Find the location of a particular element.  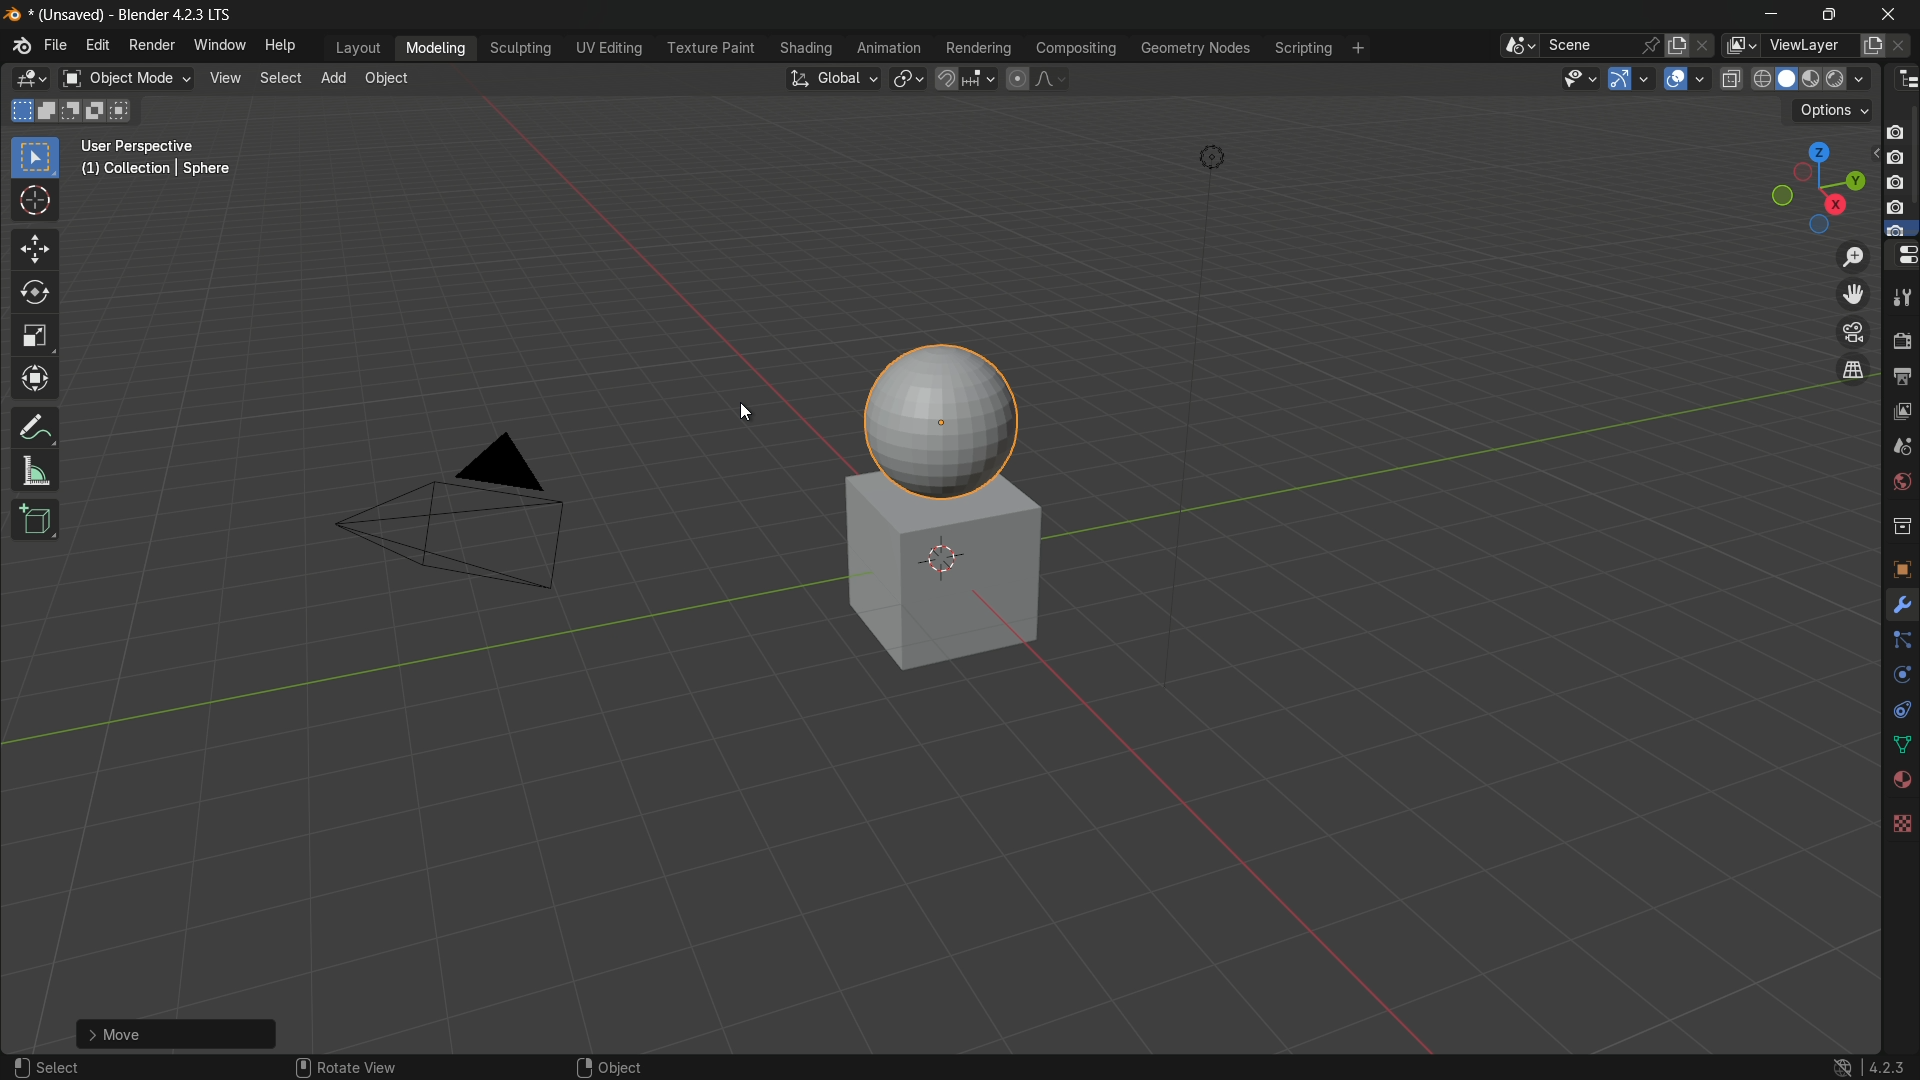

zoom in/out is located at coordinates (1850, 254).